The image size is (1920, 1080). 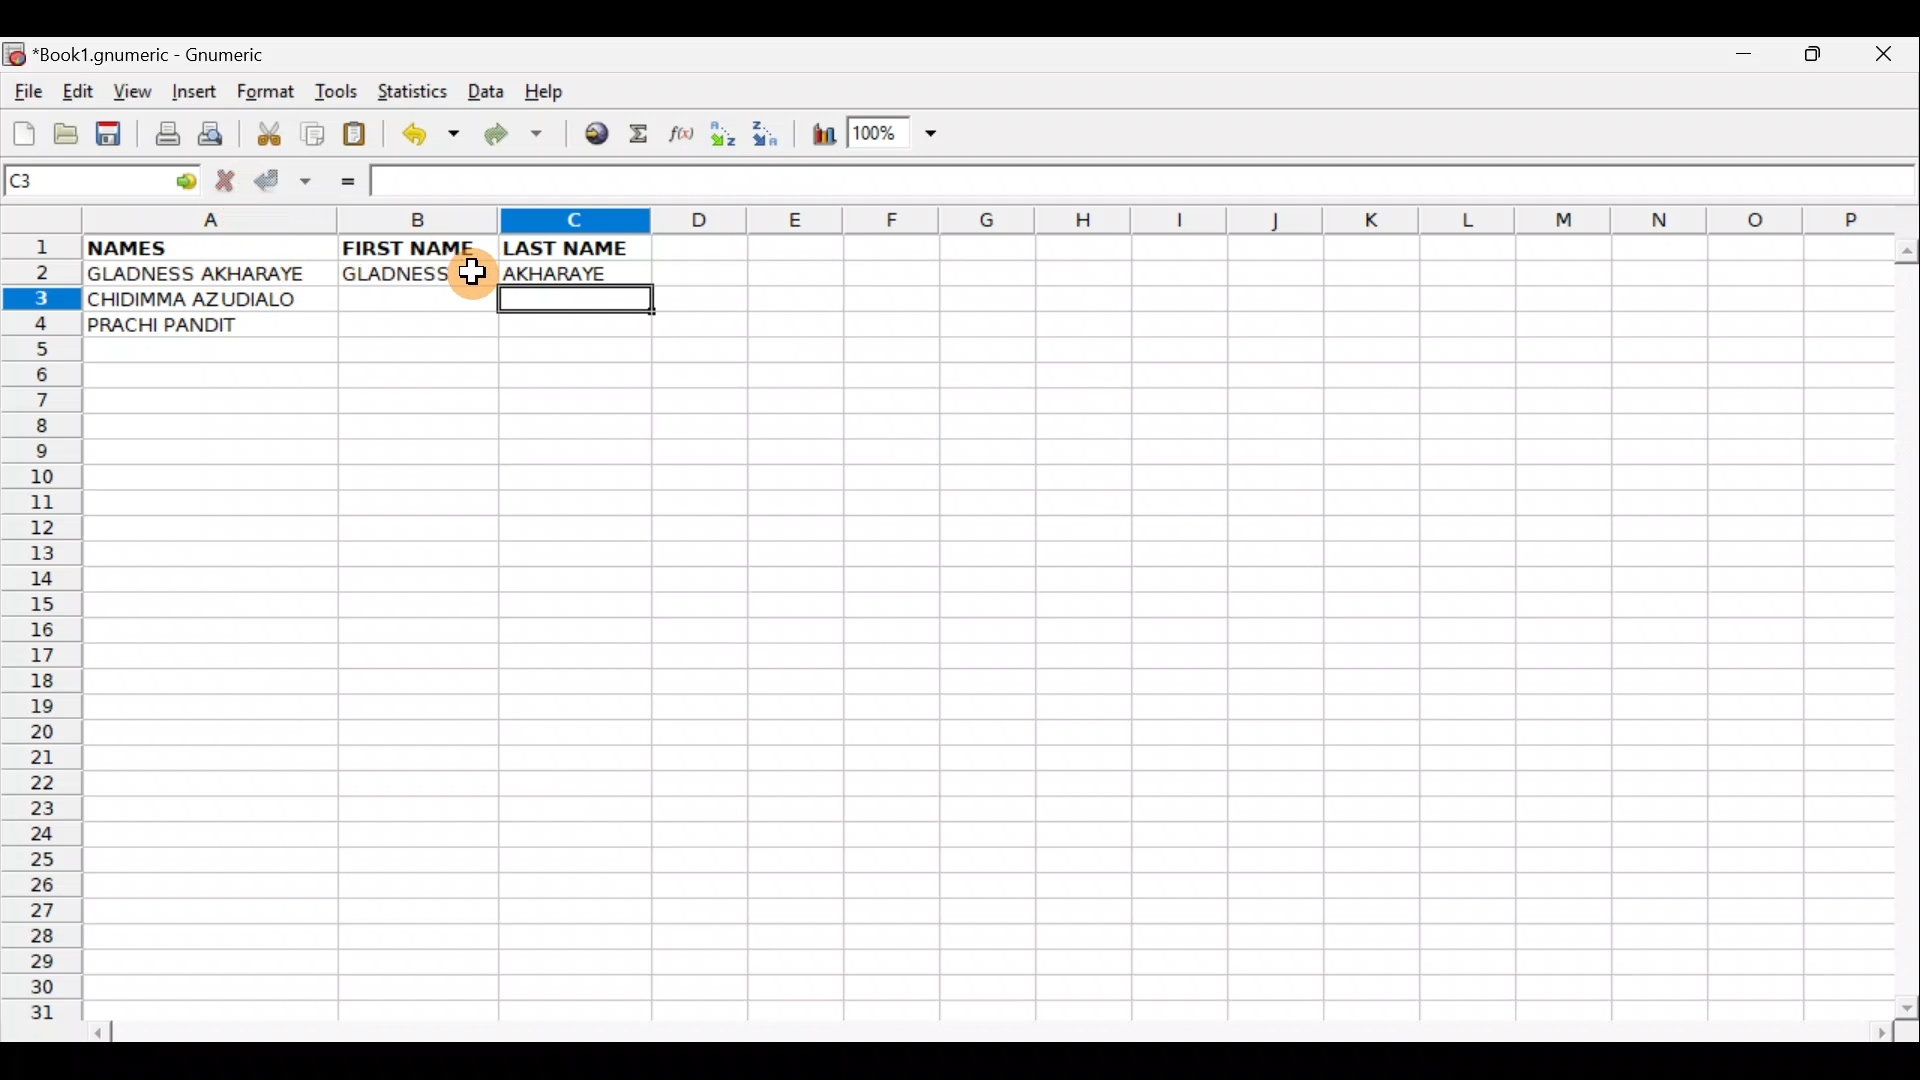 I want to click on Sort Descending order, so click(x=771, y=139).